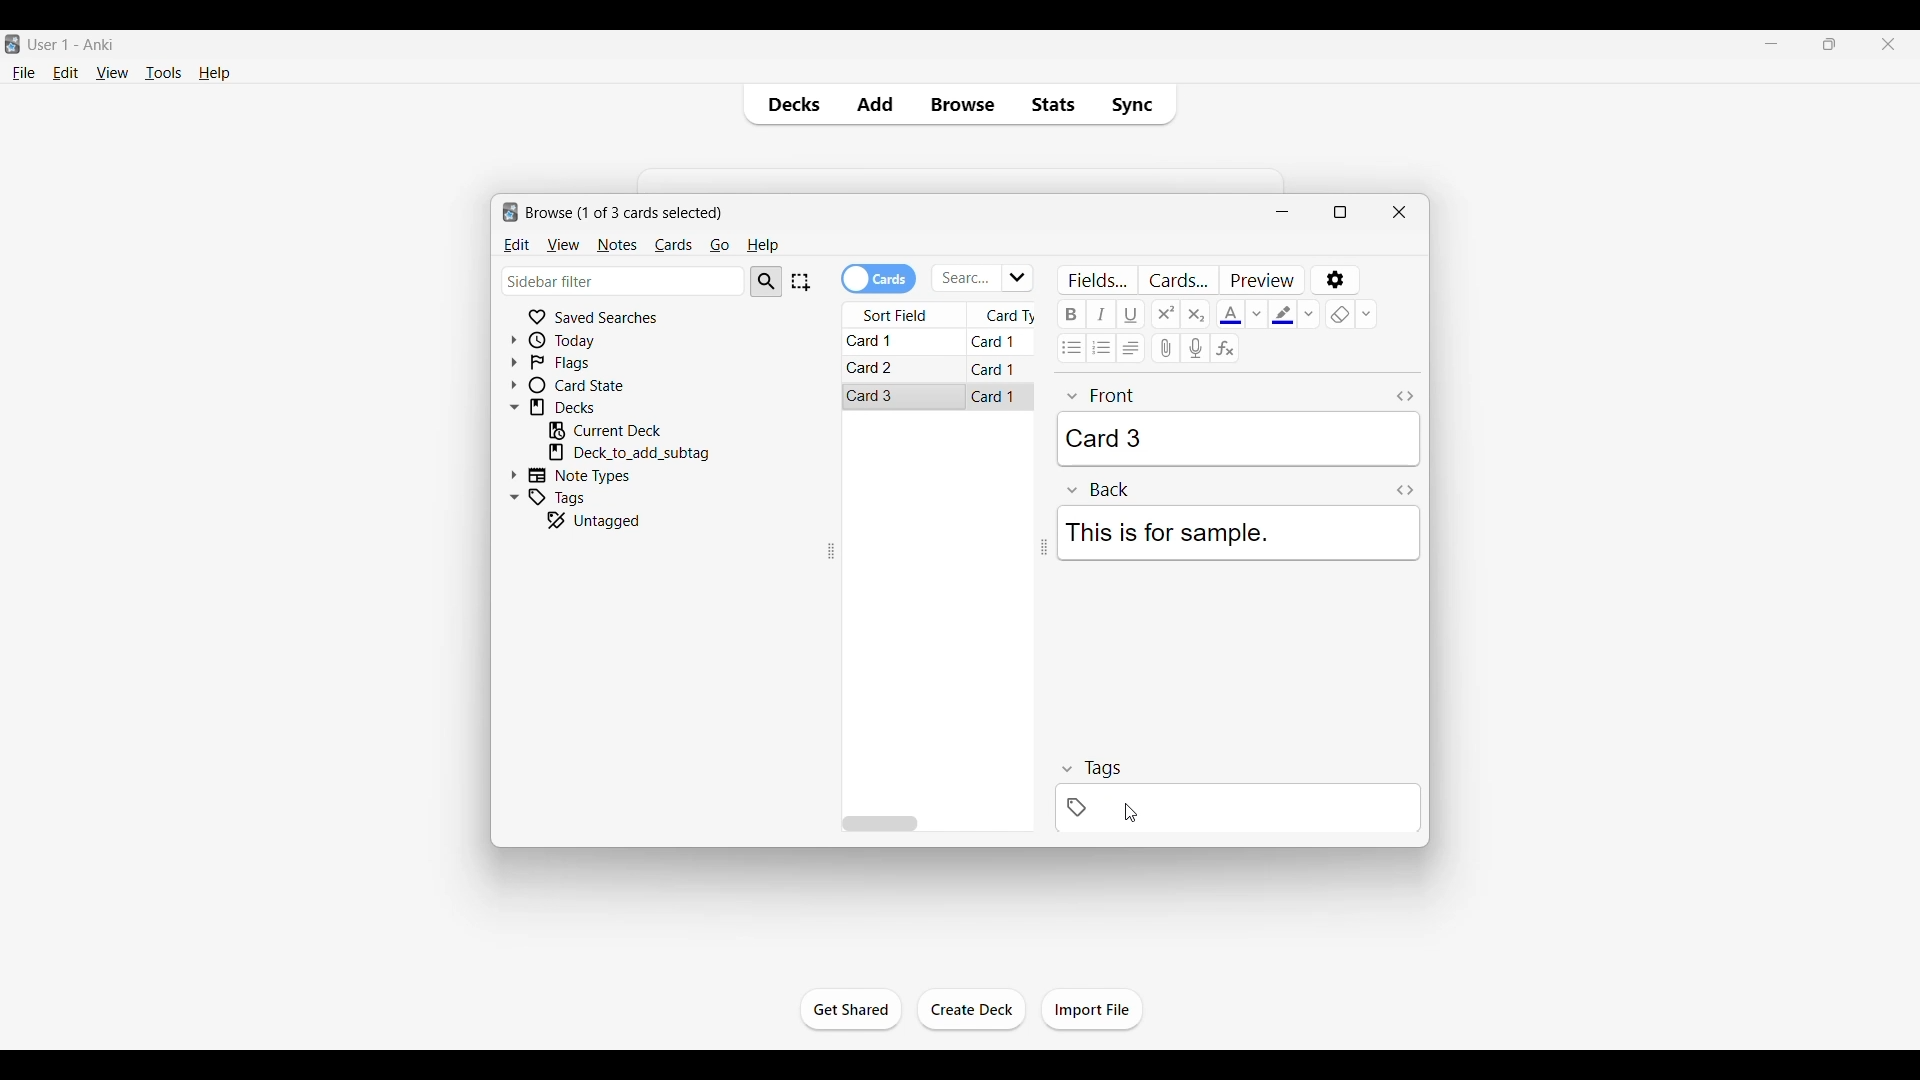 The image size is (1920, 1080). I want to click on Ordered list, so click(1100, 348).